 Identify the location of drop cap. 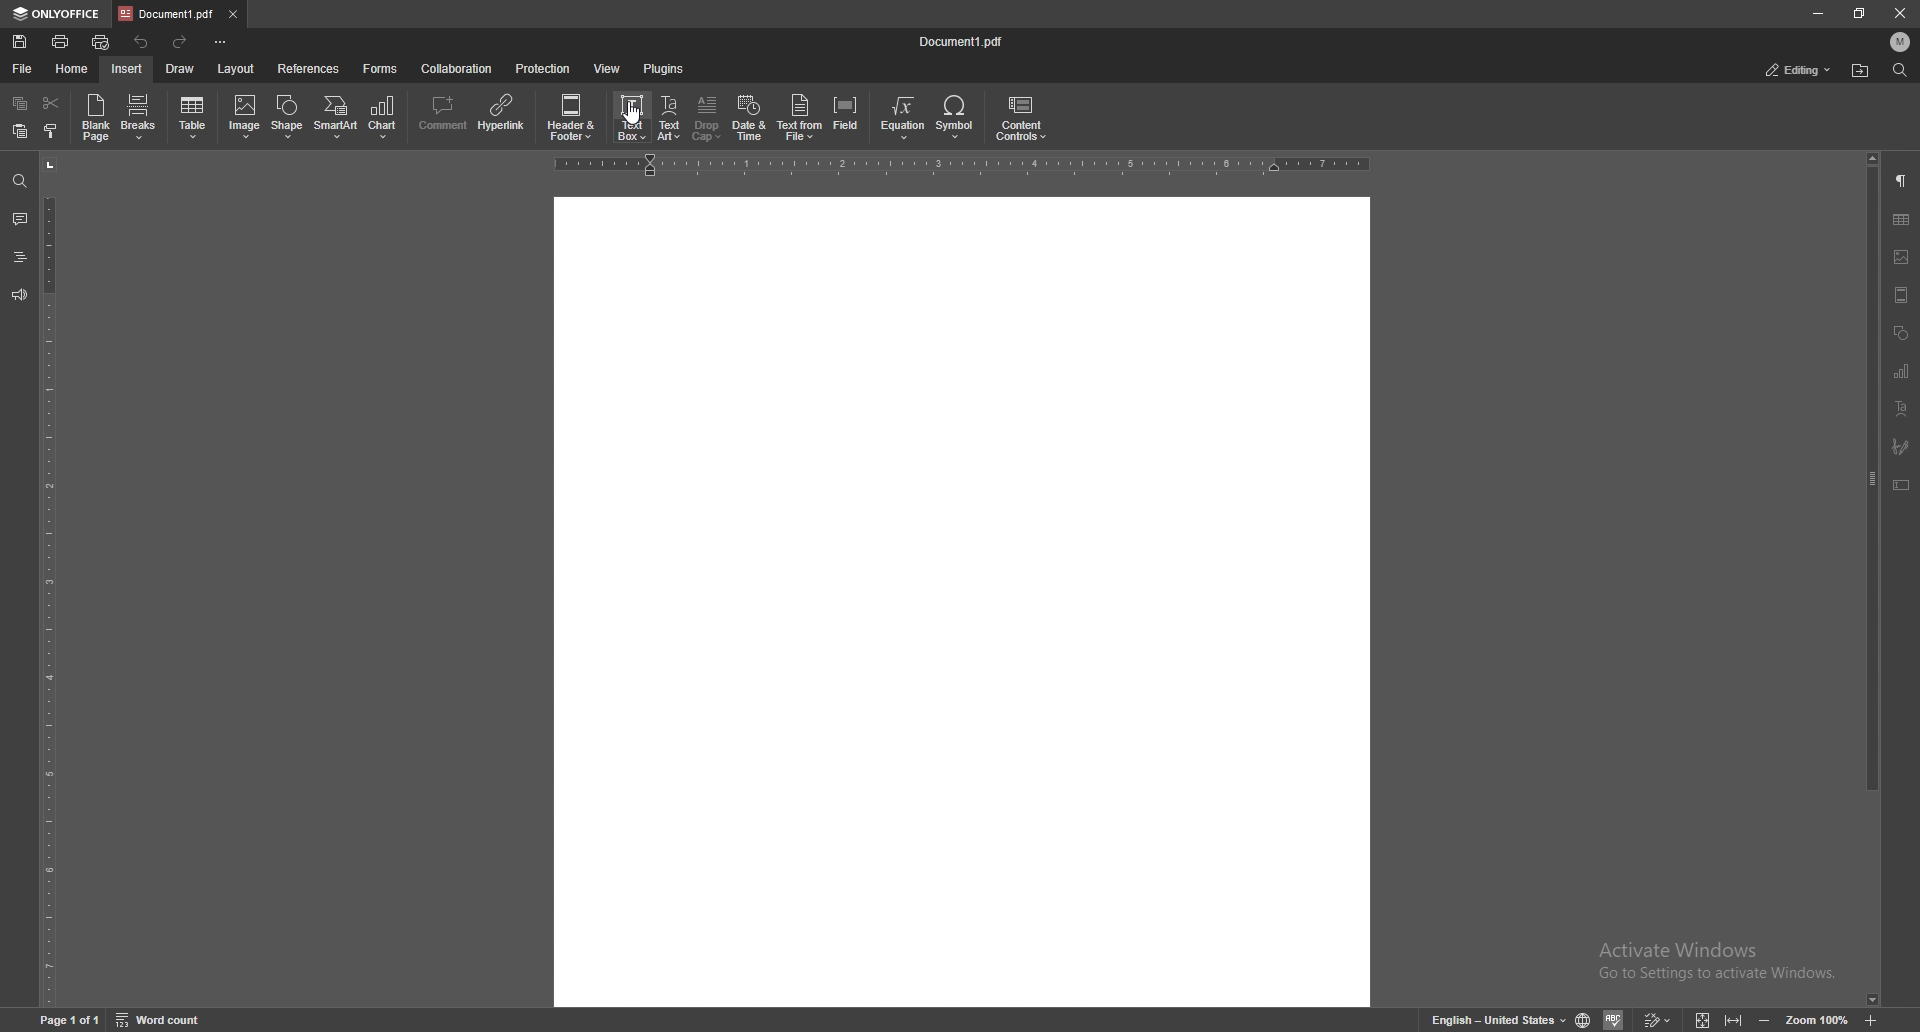
(707, 117).